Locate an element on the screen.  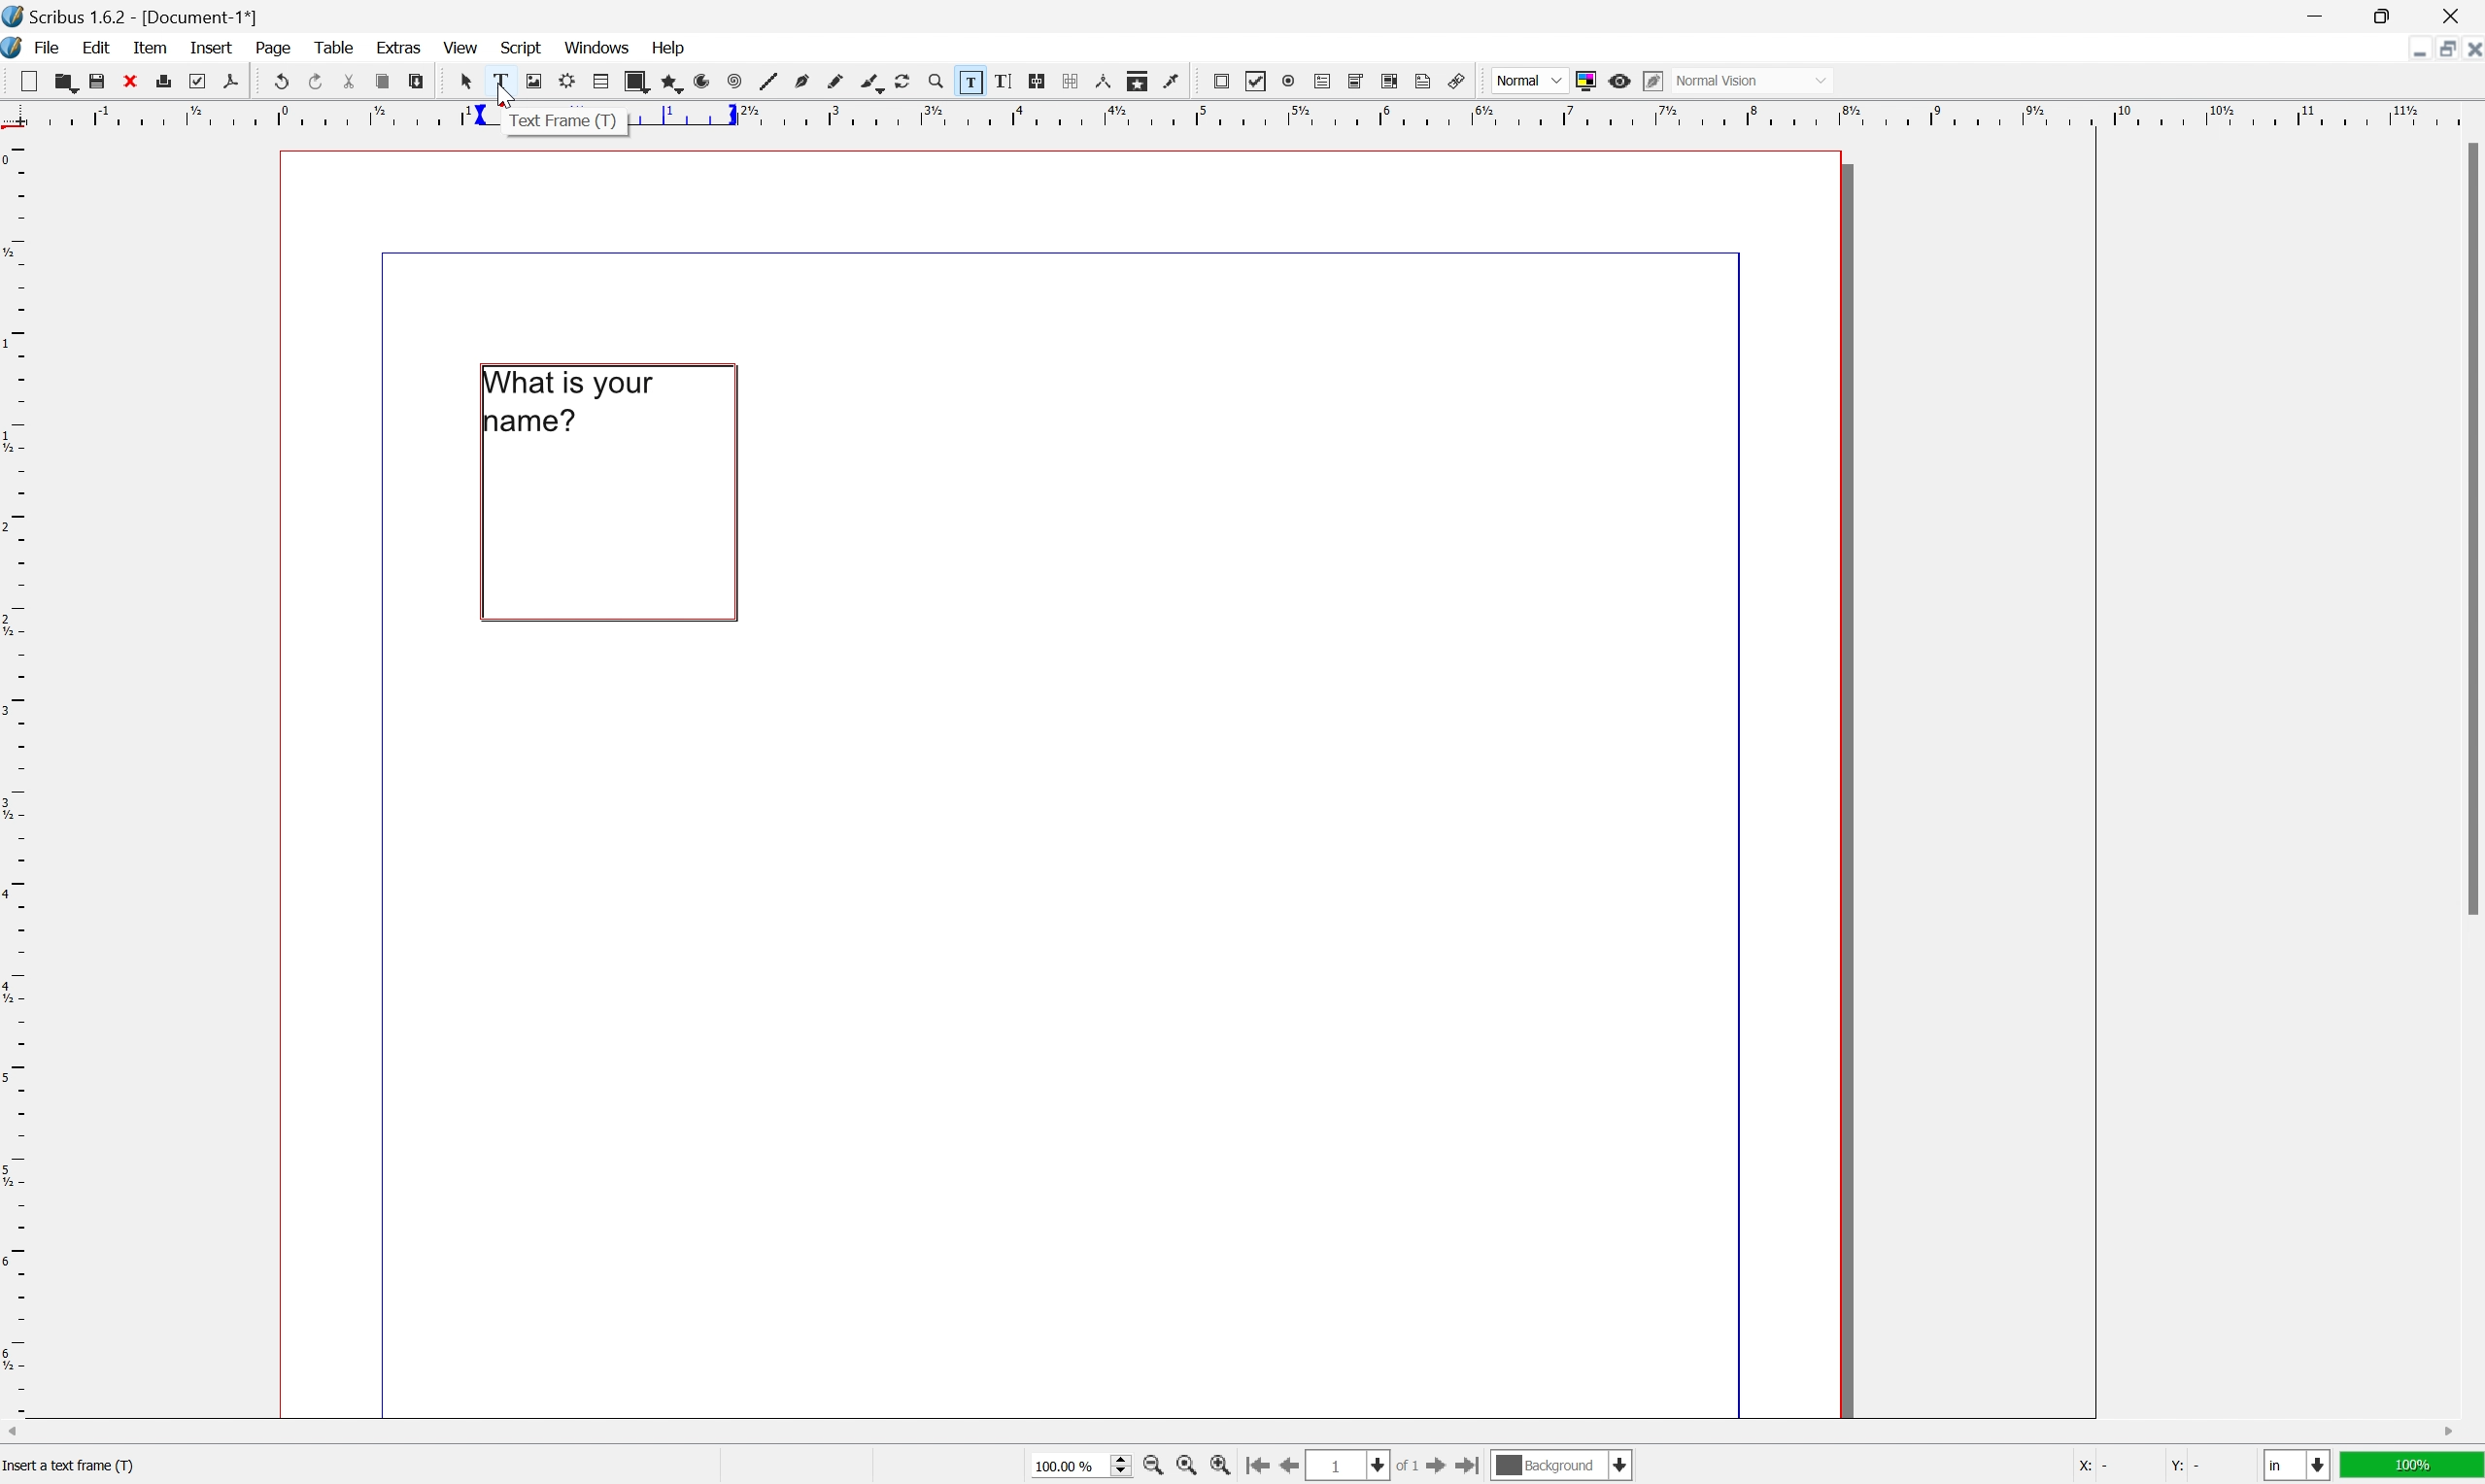
pdf radio button is located at coordinates (1288, 81).